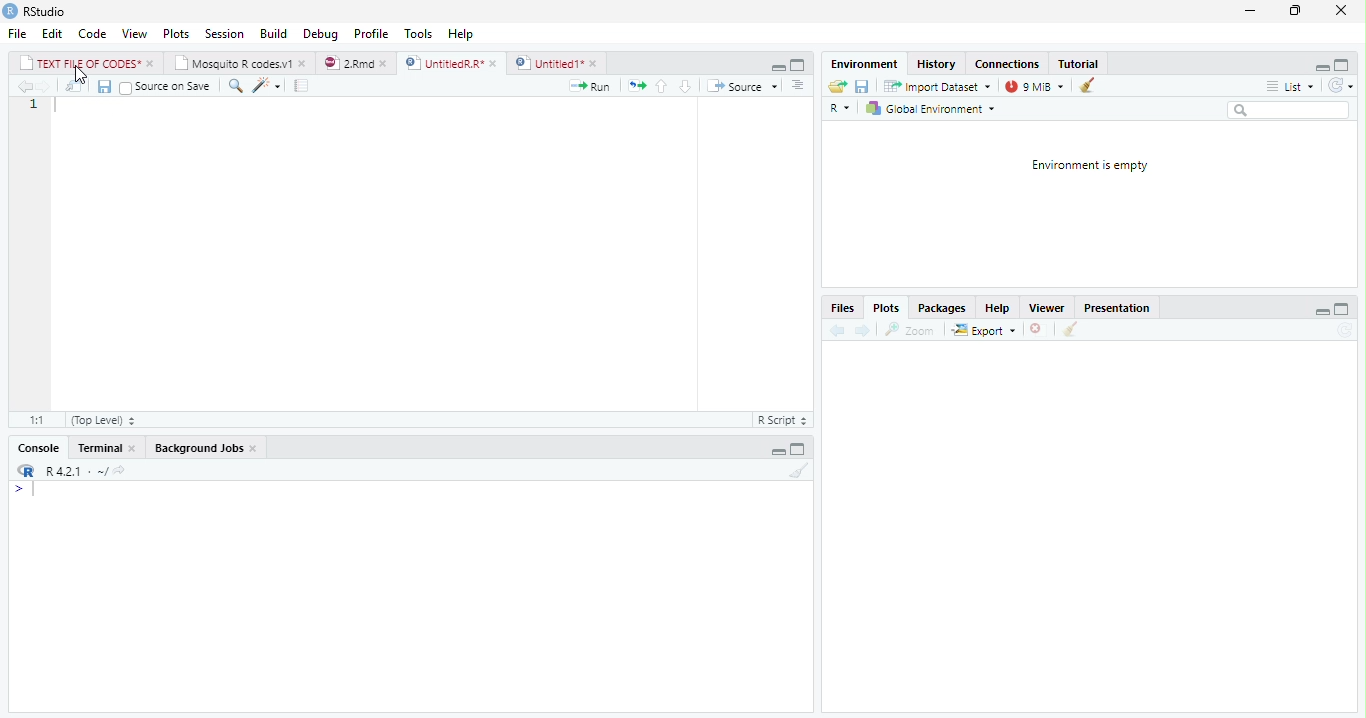 The width and height of the screenshot is (1366, 718). What do you see at coordinates (1295, 13) in the screenshot?
I see `maximize` at bounding box center [1295, 13].